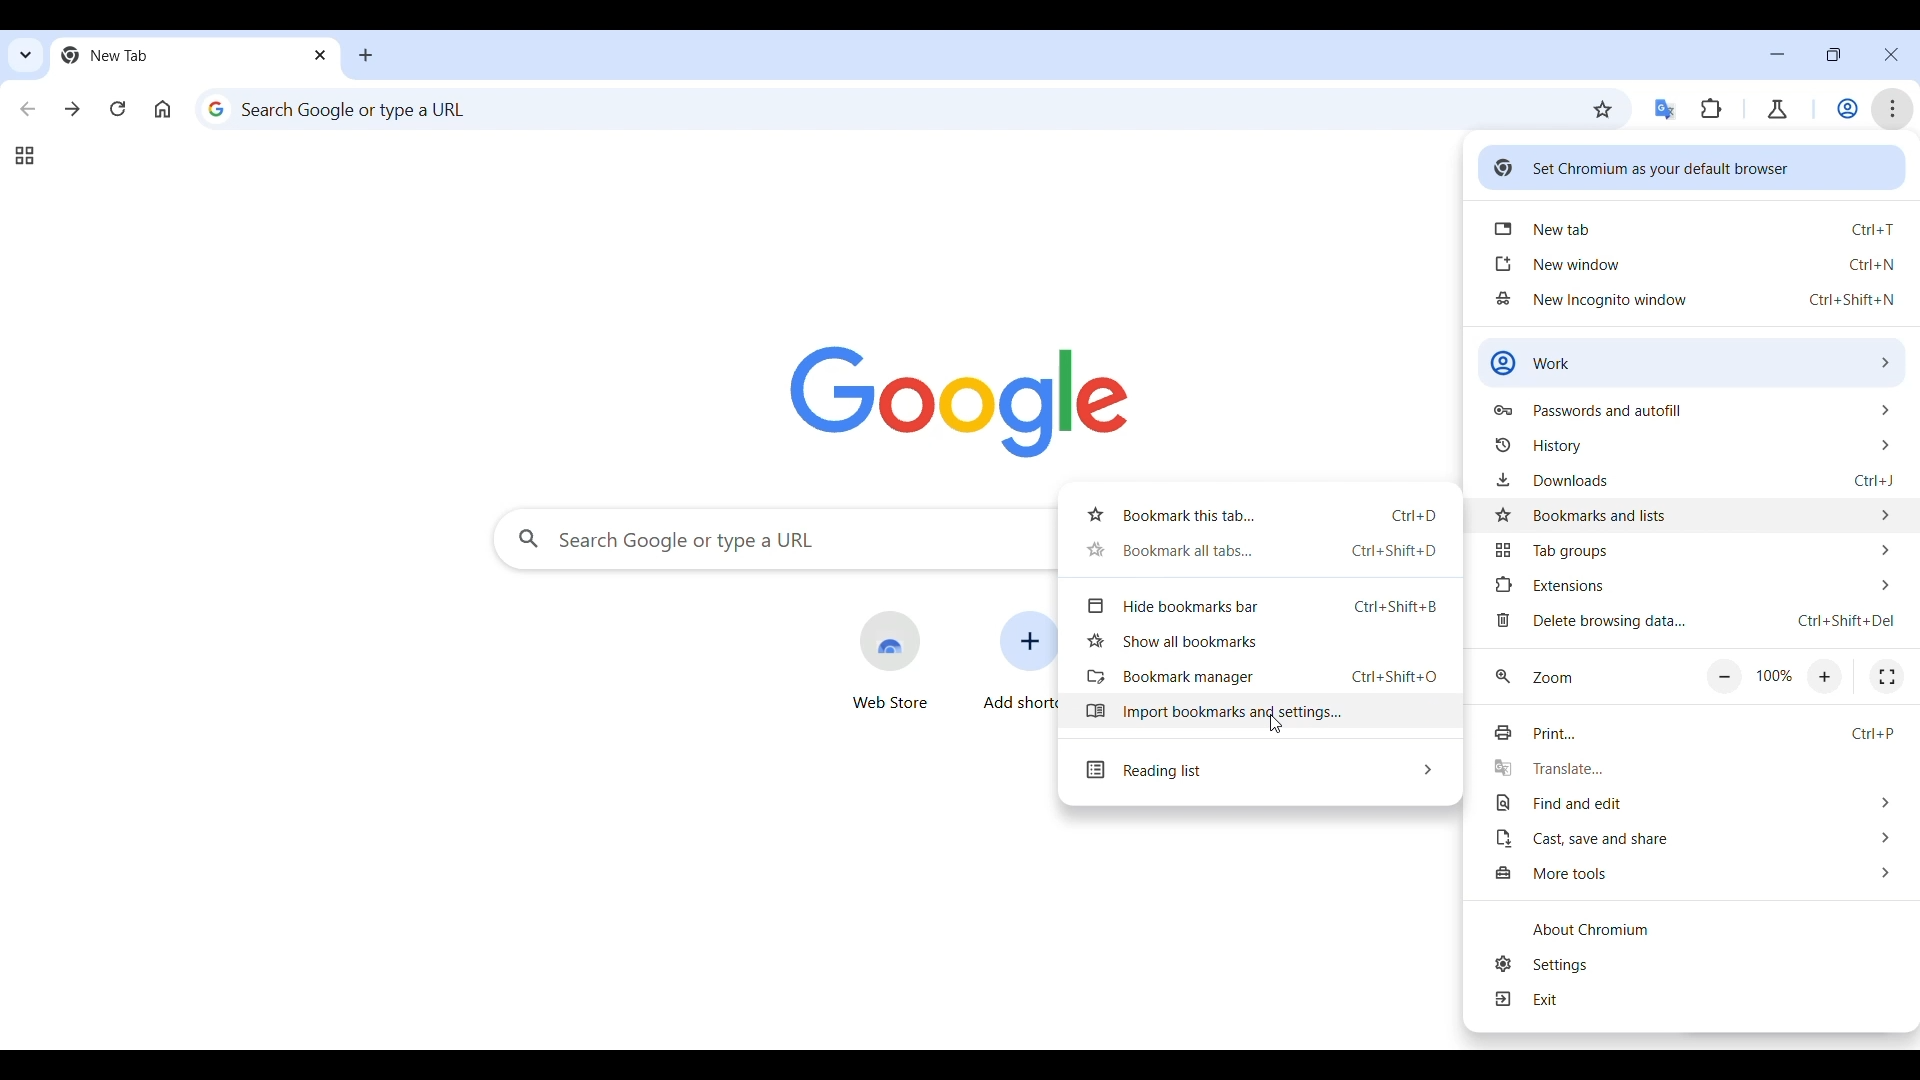 The height and width of the screenshot is (1080, 1920). Describe the element at coordinates (1258, 711) in the screenshot. I see `Import bookmarks and settings` at that location.